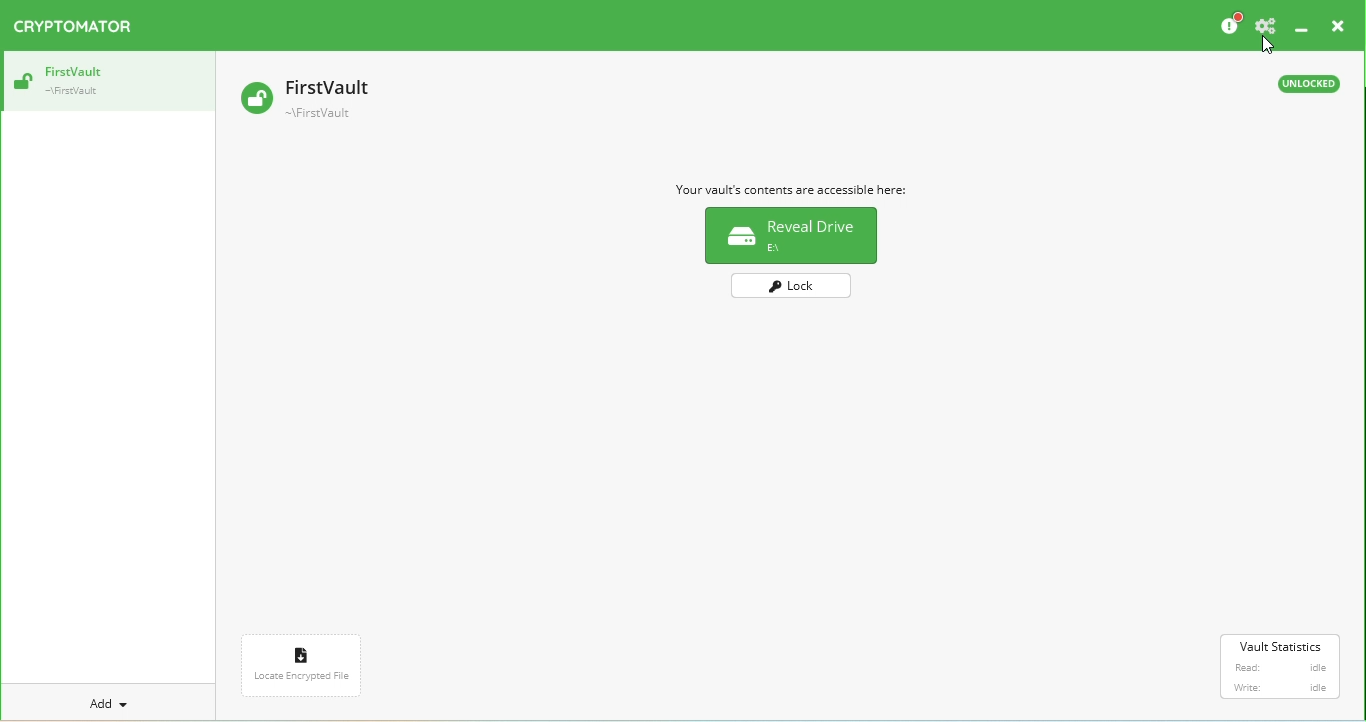  What do you see at coordinates (1228, 25) in the screenshot?
I see `Please considder donating` at bounding box center [1228, 25].